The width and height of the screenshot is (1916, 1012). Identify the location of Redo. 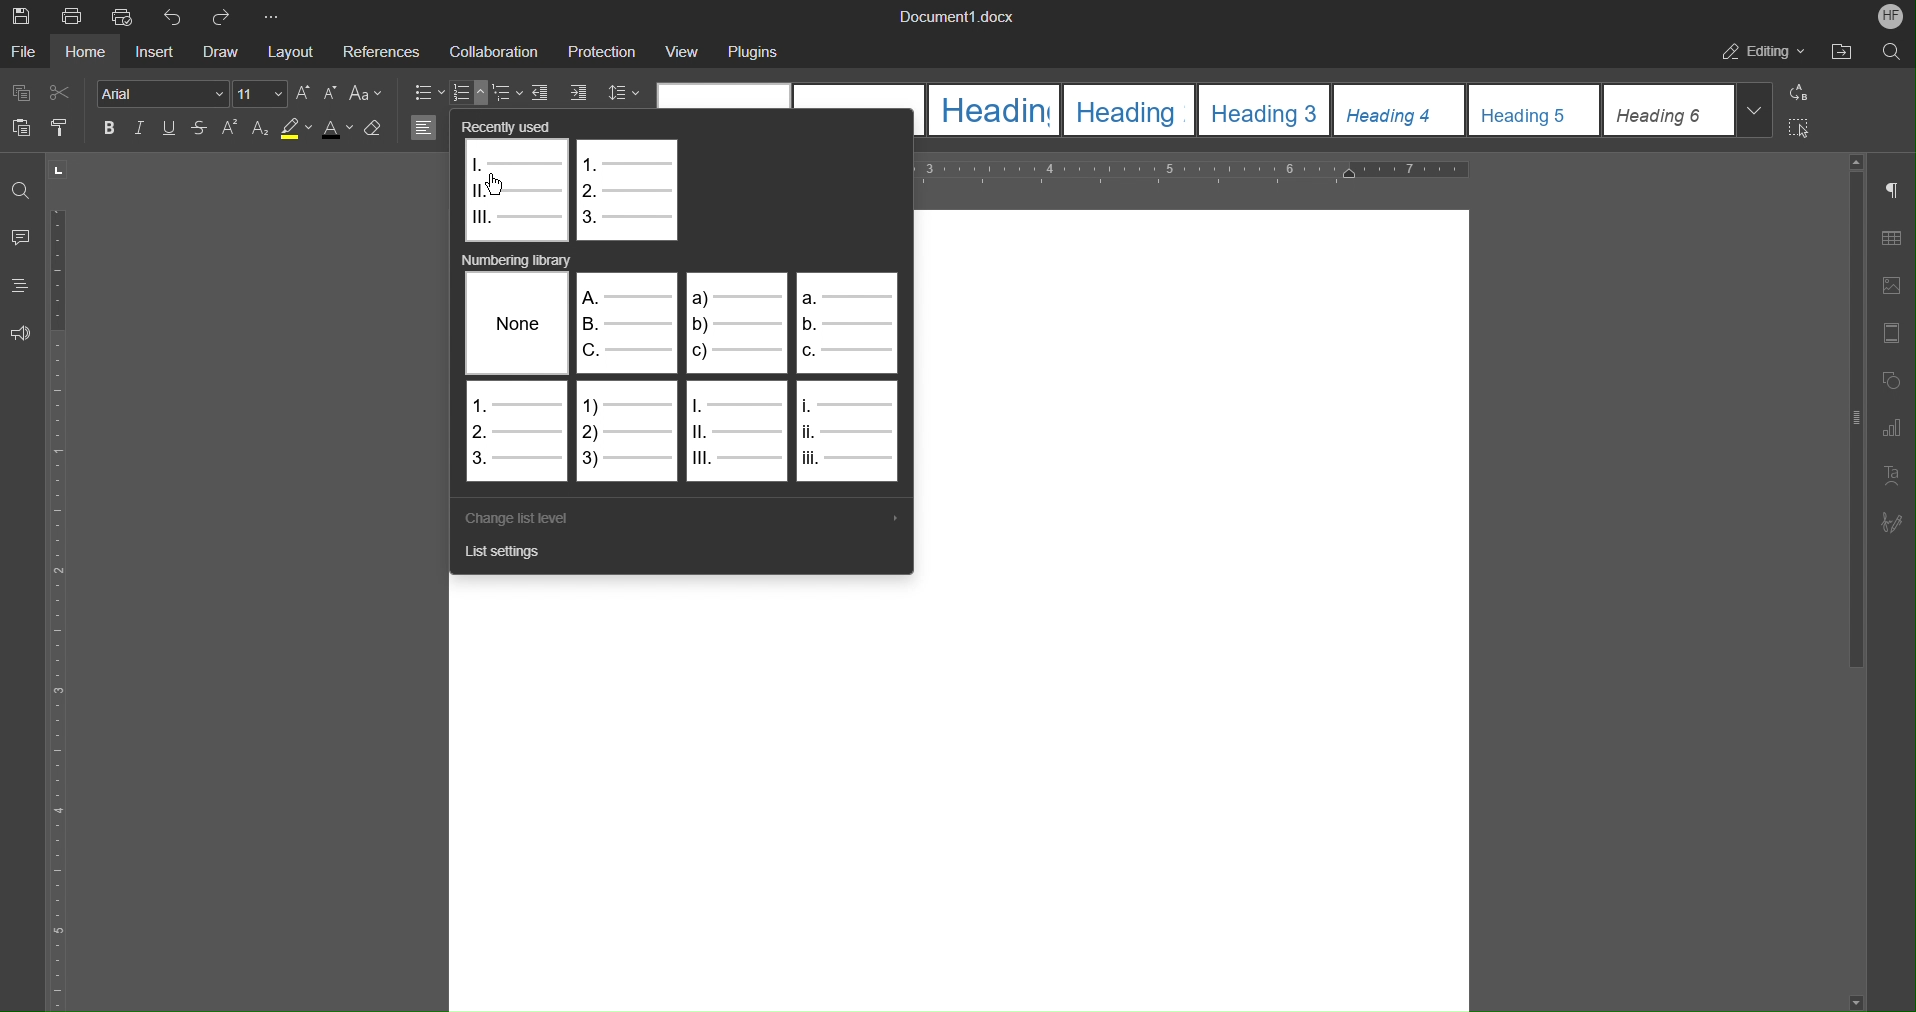
(220, 16).